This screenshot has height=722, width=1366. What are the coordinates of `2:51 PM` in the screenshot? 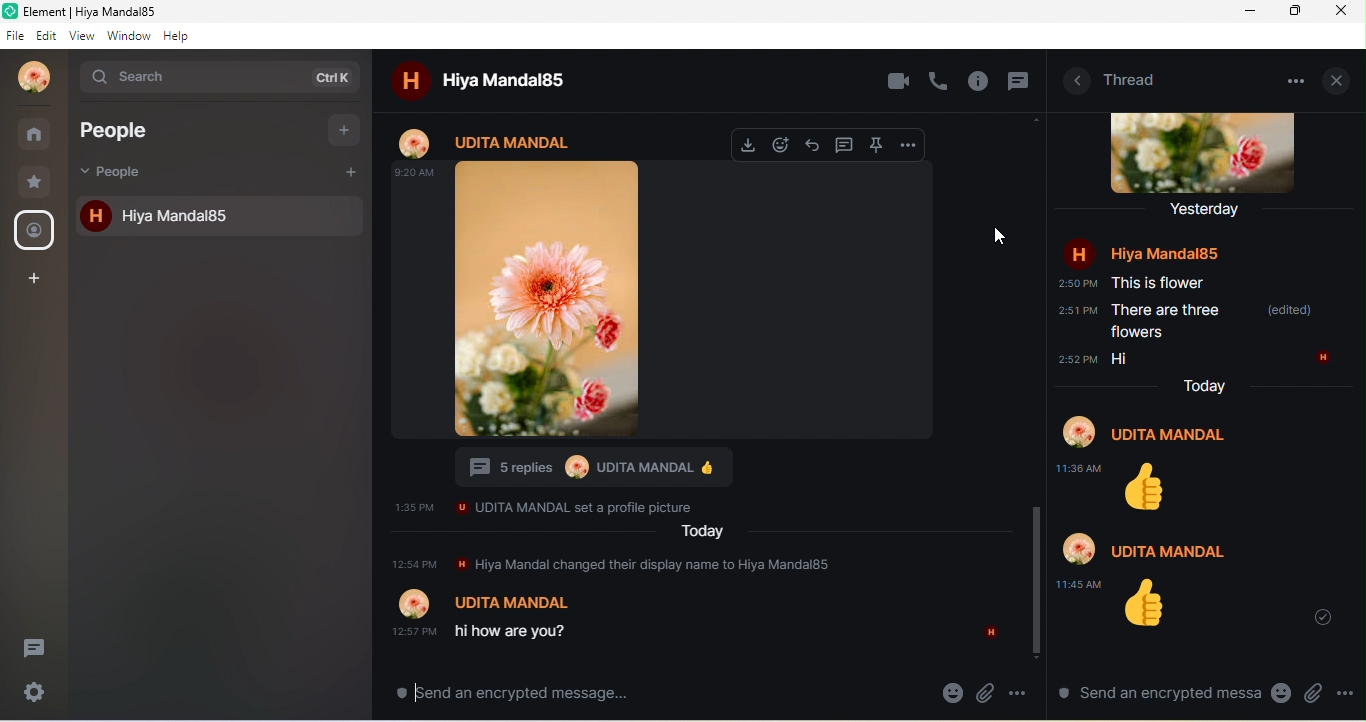 It's located at (1075, 311).